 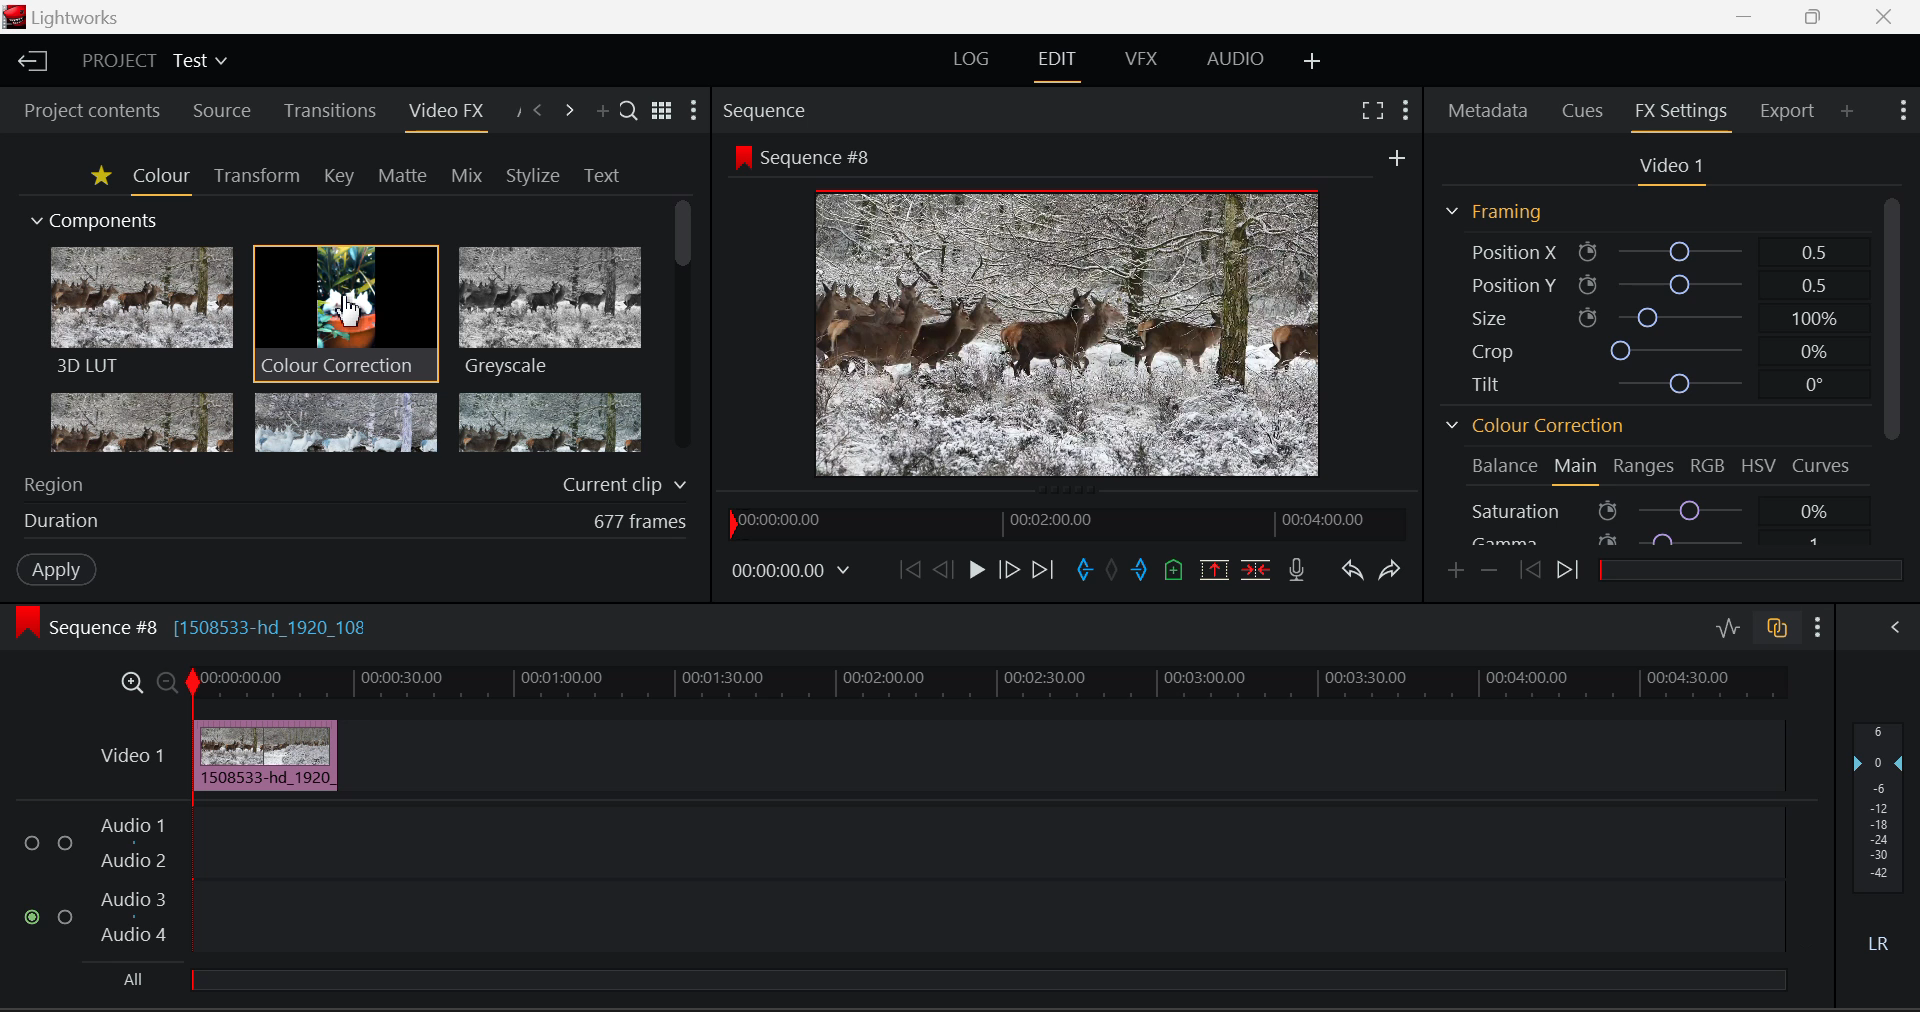 I want to click on Balance, so click(x=1504, y=465).